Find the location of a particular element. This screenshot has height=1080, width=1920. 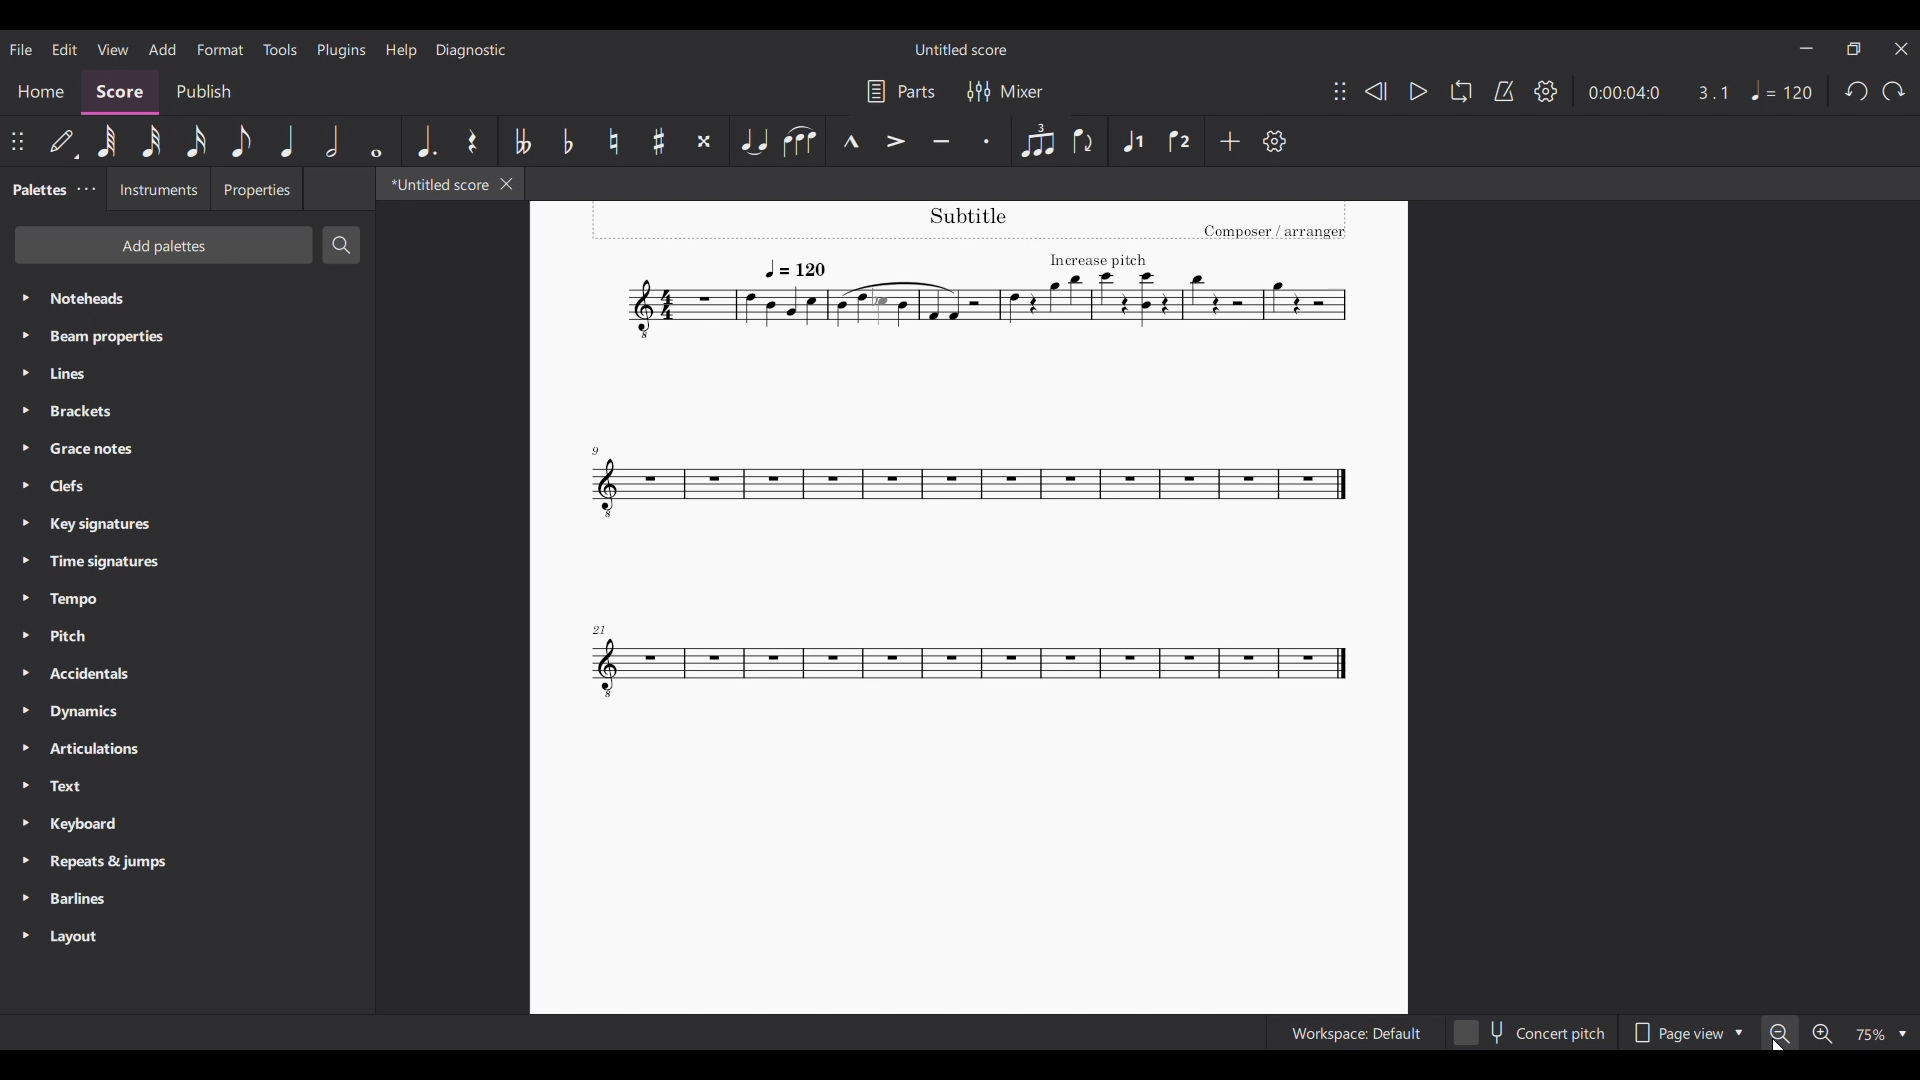

Undo is located at coordinates (1857, 91).